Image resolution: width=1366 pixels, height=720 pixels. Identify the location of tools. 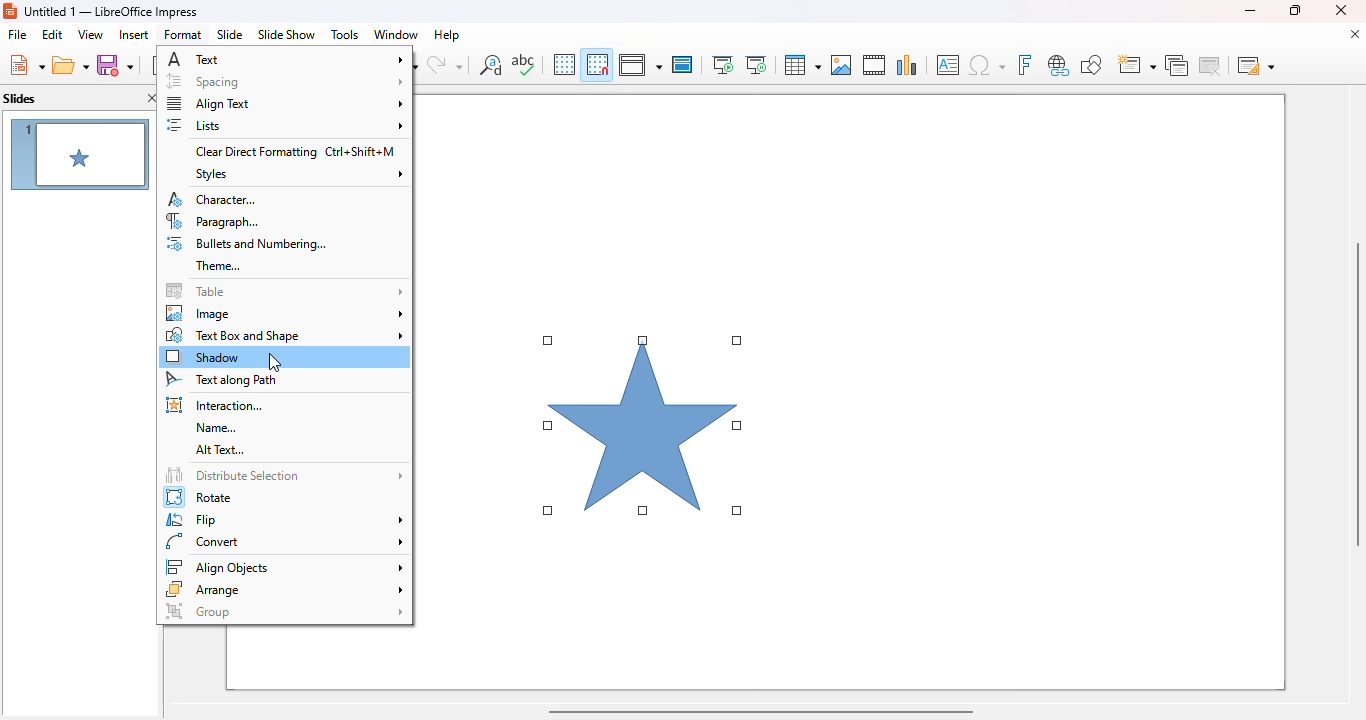
(344, 34).